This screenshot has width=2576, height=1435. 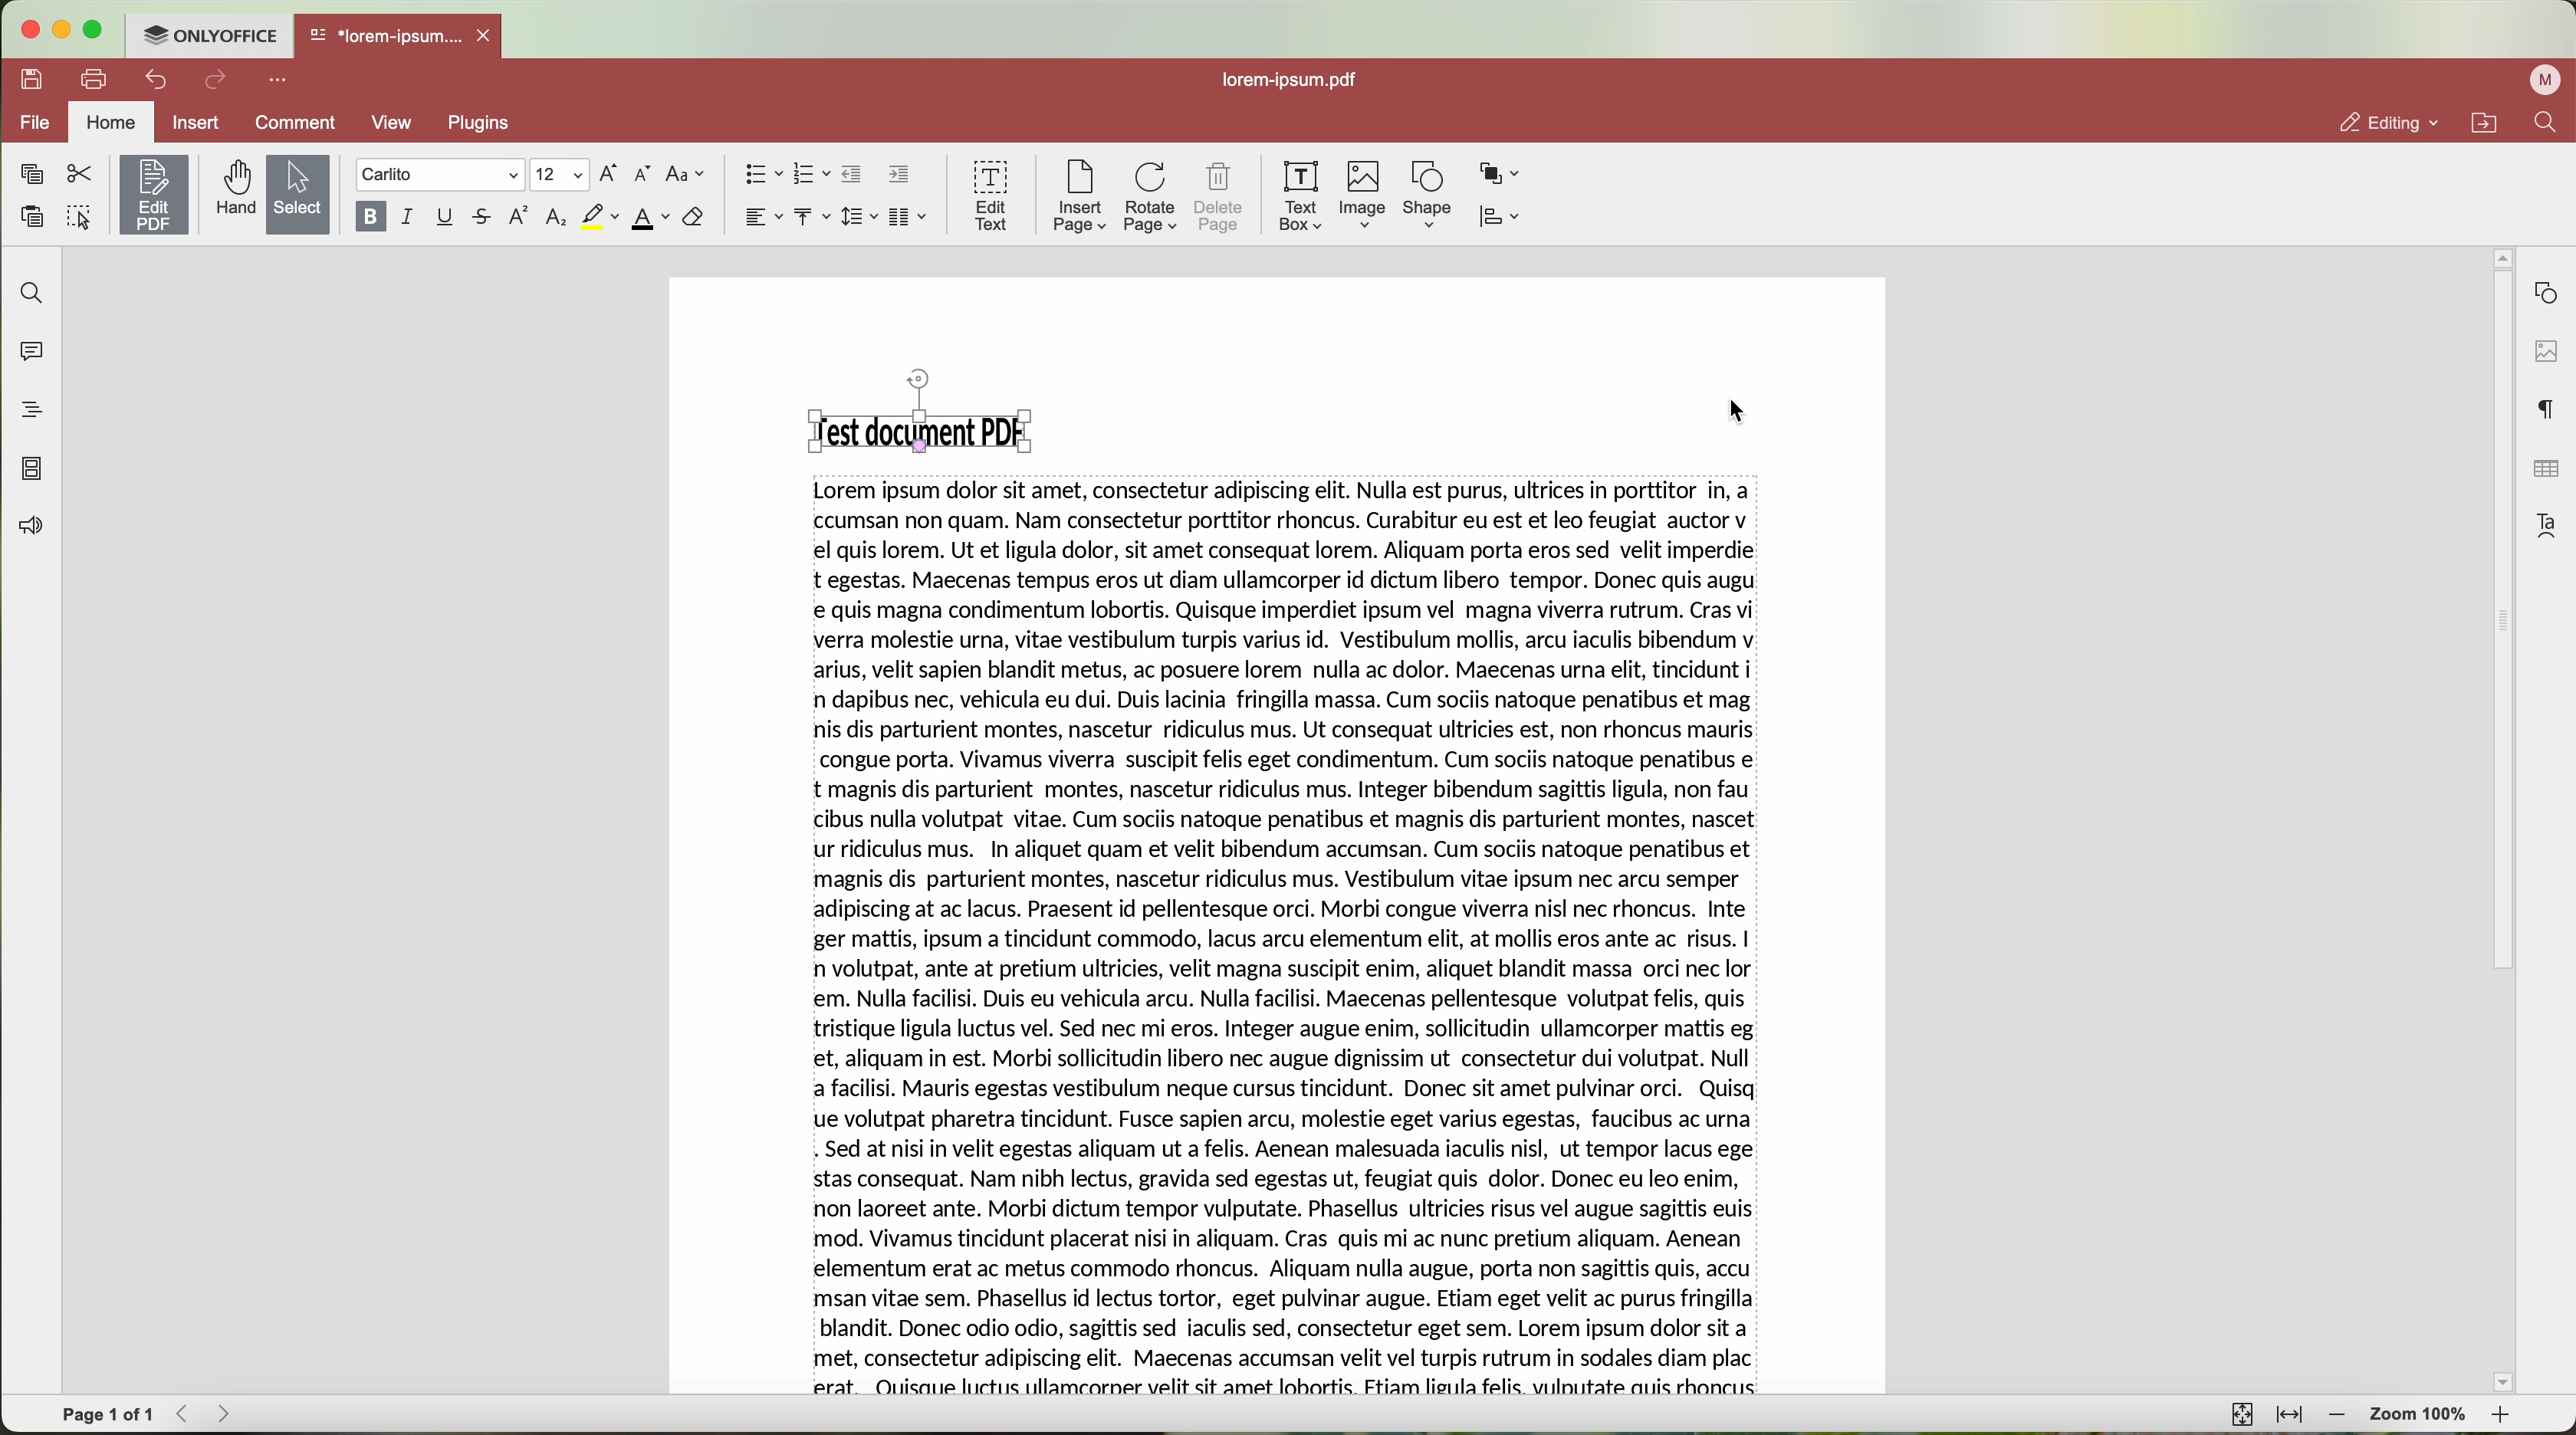 I want to click on fit to page, so click(x=2243, y=1415).